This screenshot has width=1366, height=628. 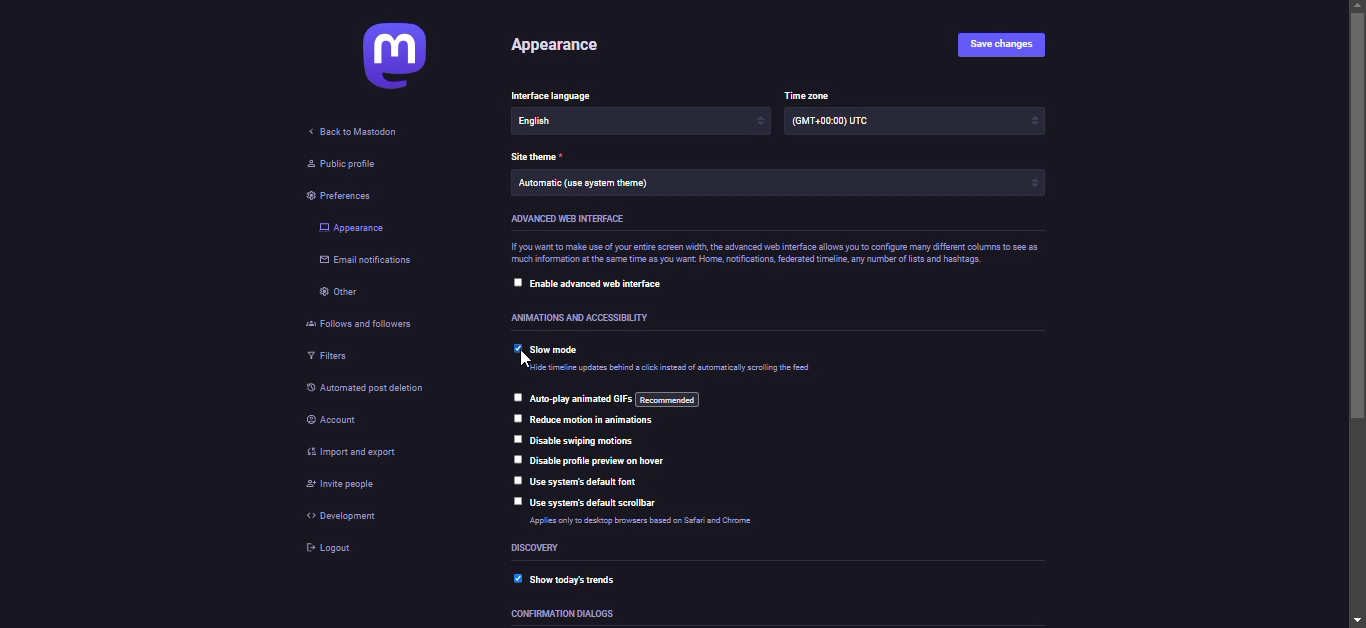 What do you see at coordinates (325, 358) in the screenshot?
I see `filters` at bounding box center [325, 358].